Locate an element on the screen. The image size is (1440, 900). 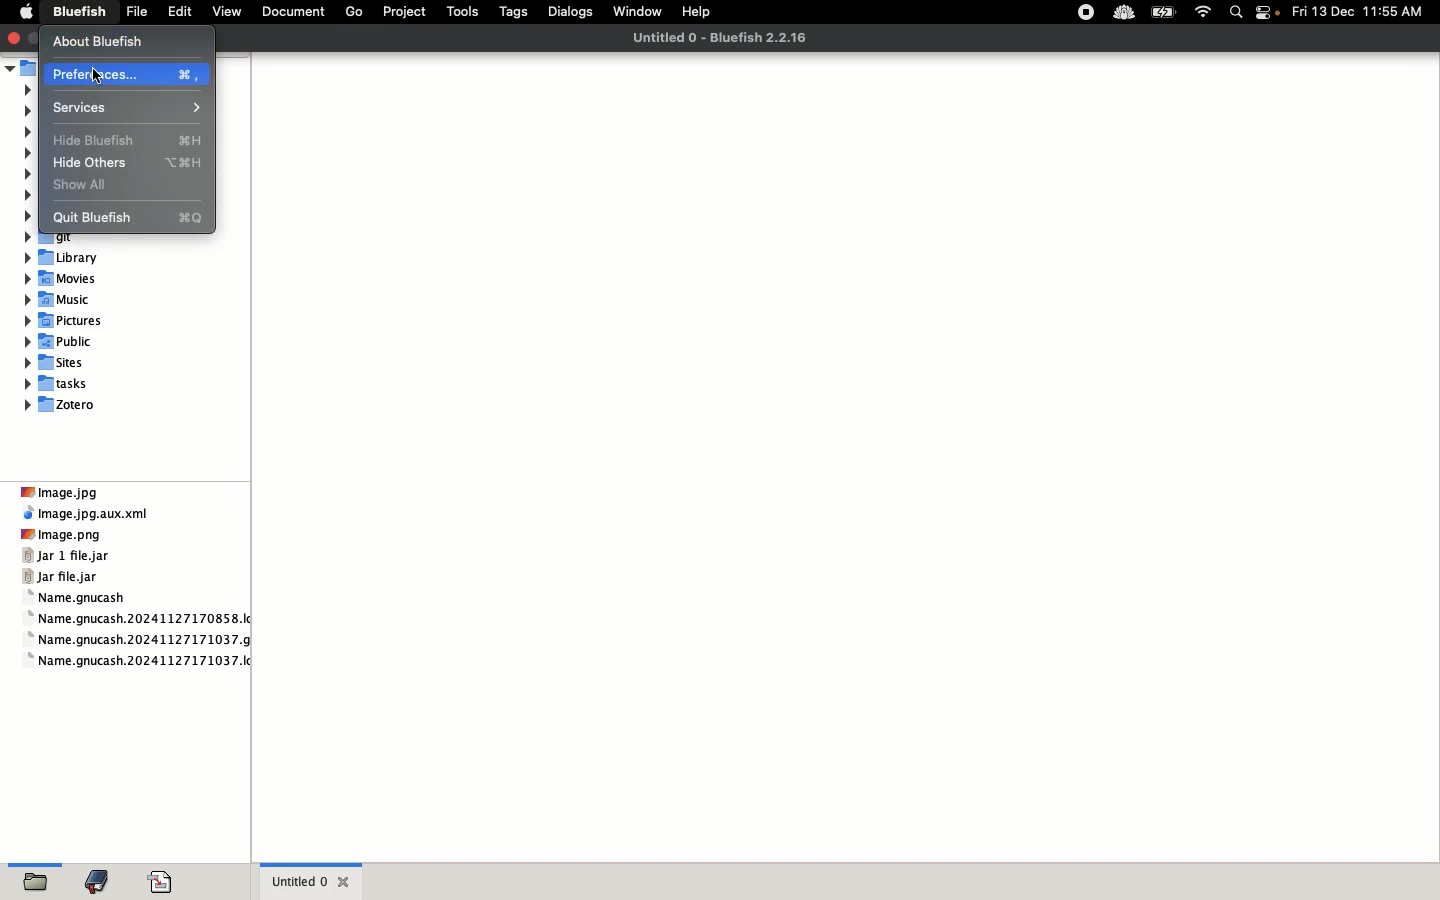
saved is located at coordinates (165, 874).